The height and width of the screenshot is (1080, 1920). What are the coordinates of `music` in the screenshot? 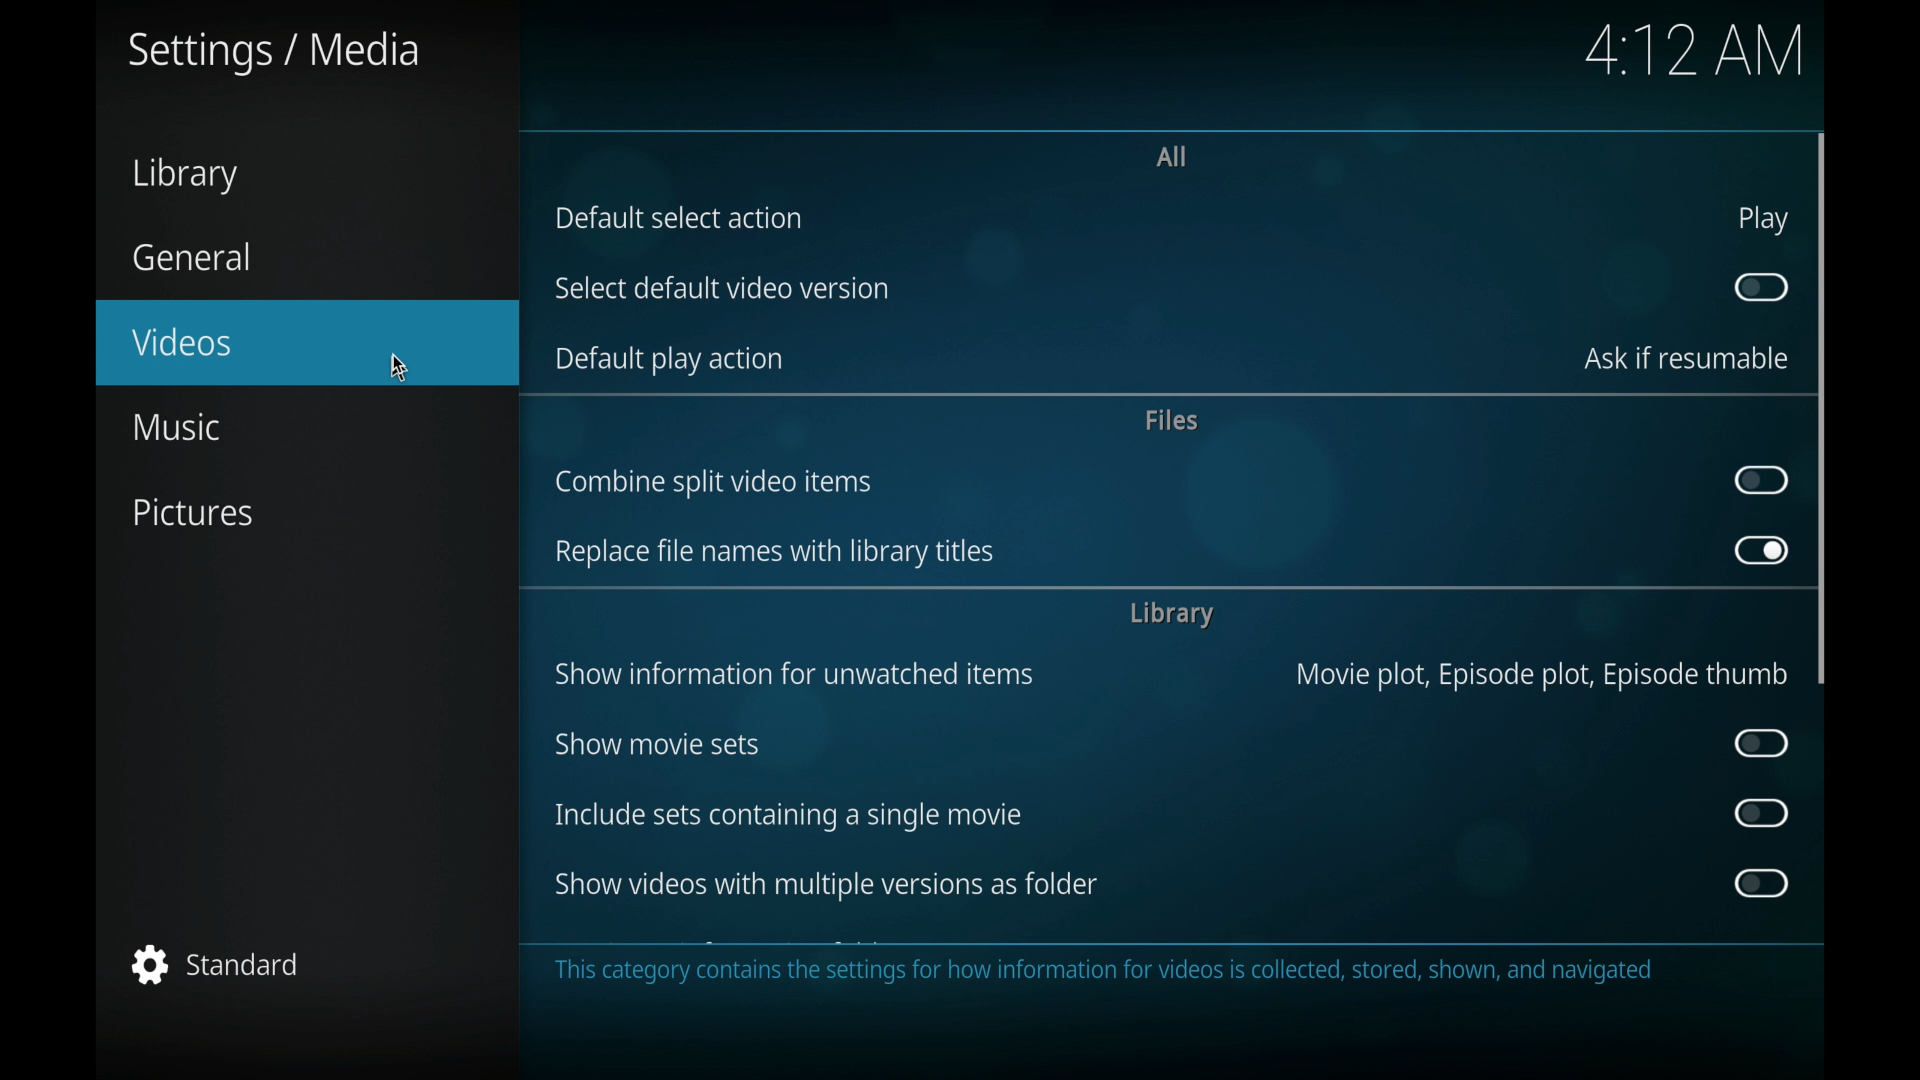 It's located at (178, 428).